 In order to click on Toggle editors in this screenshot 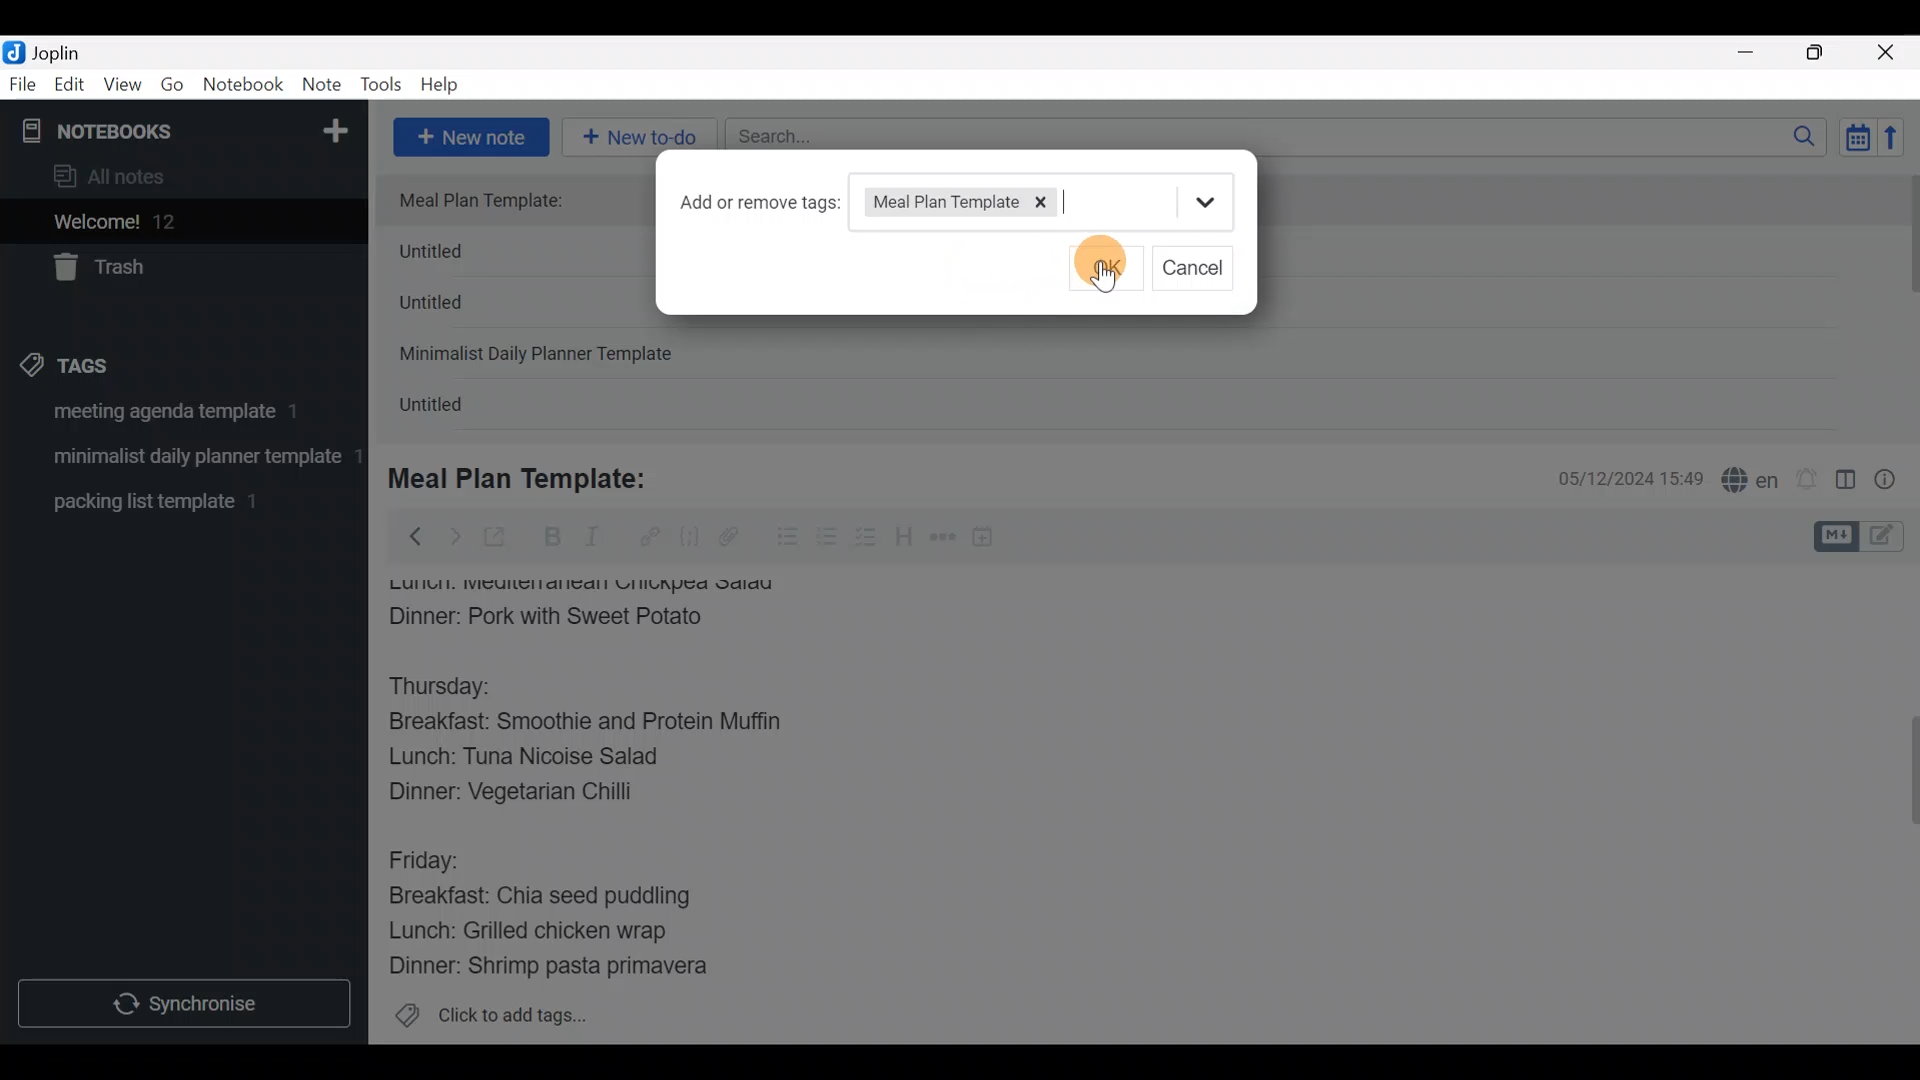, I will do `click(1864, 534)`.